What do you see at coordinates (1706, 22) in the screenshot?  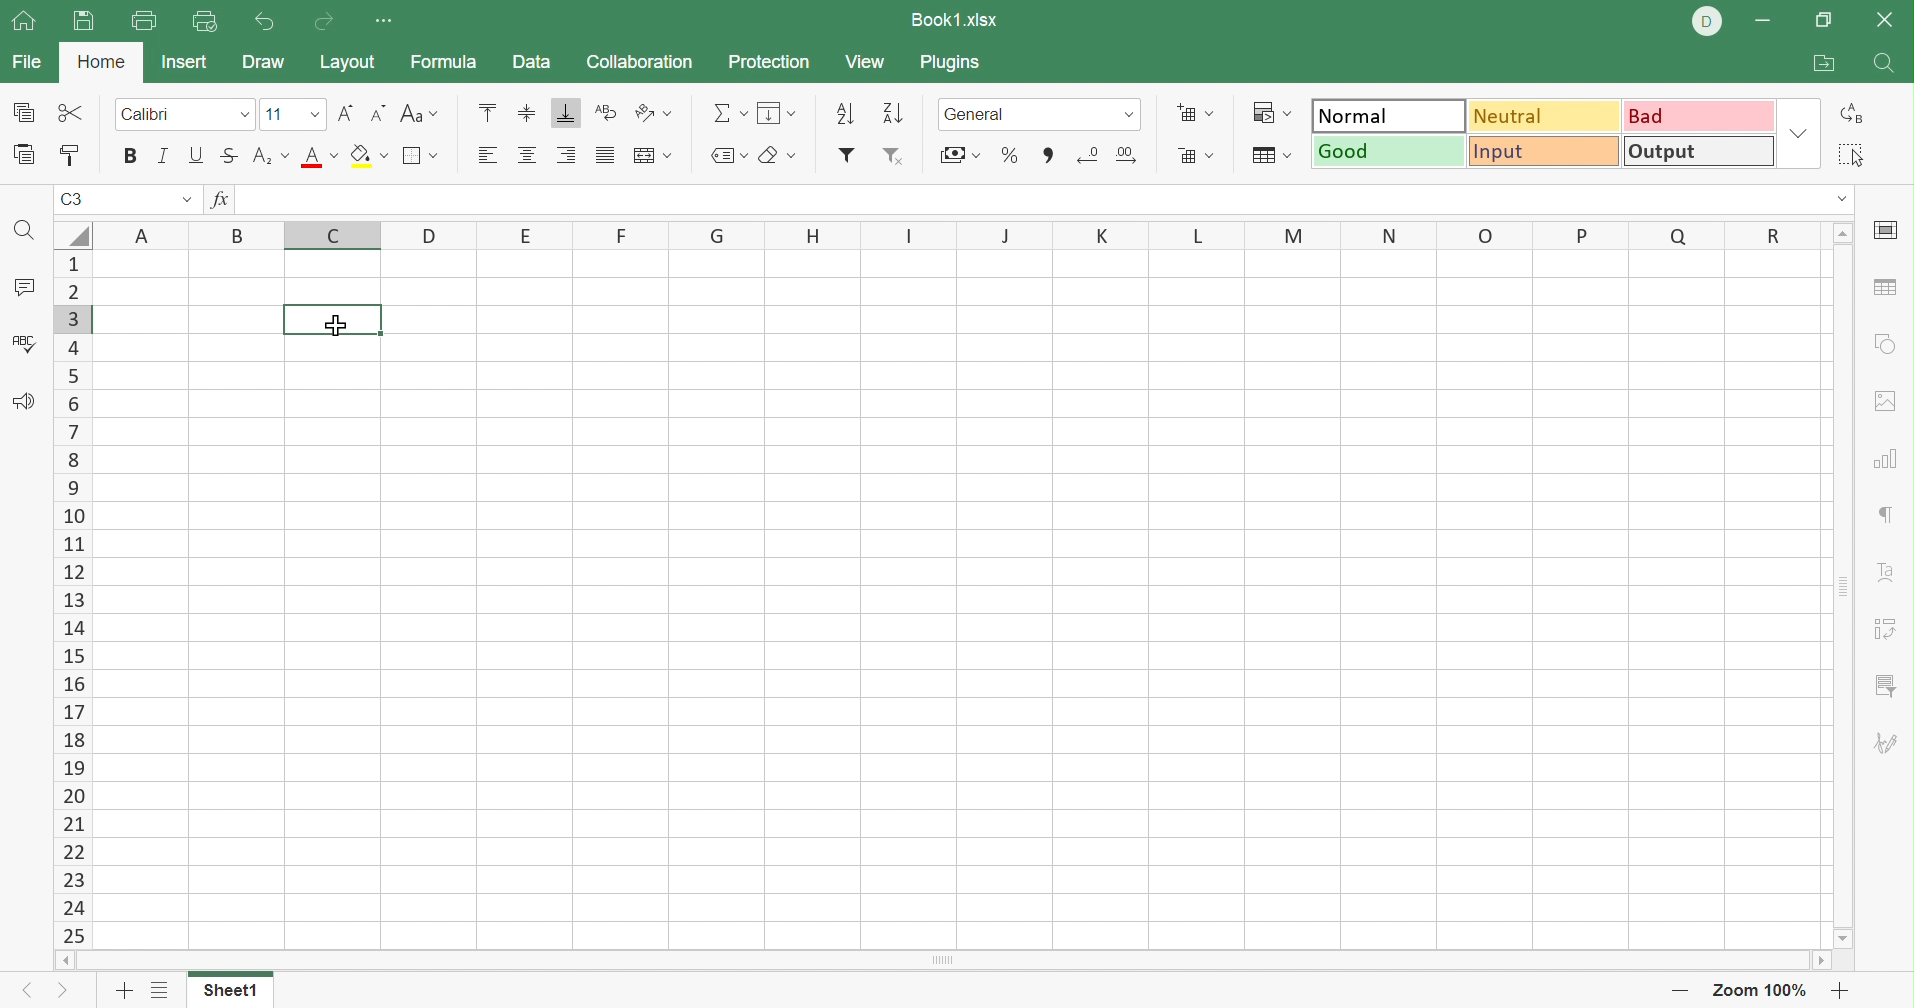 I see `DELL` at bounding box center [1706, 22].